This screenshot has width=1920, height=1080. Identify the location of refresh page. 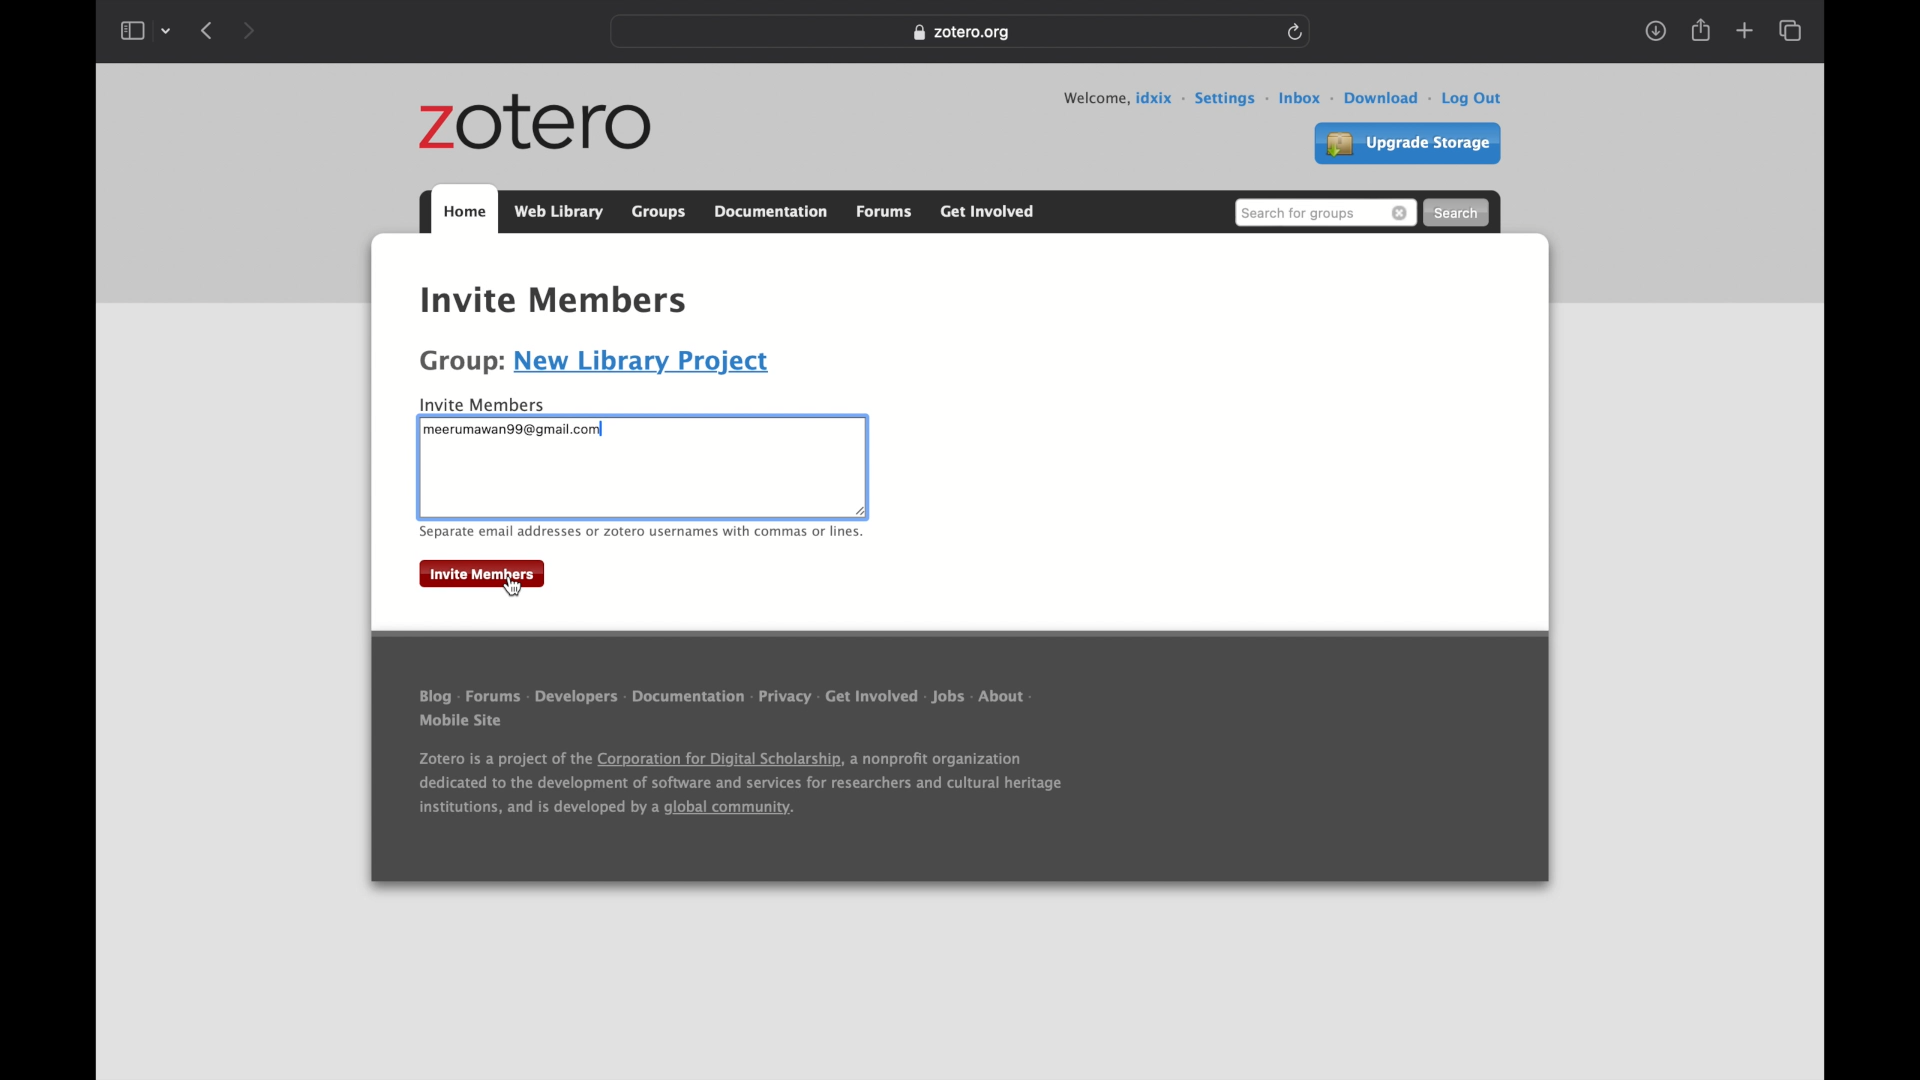
(1295, 30).